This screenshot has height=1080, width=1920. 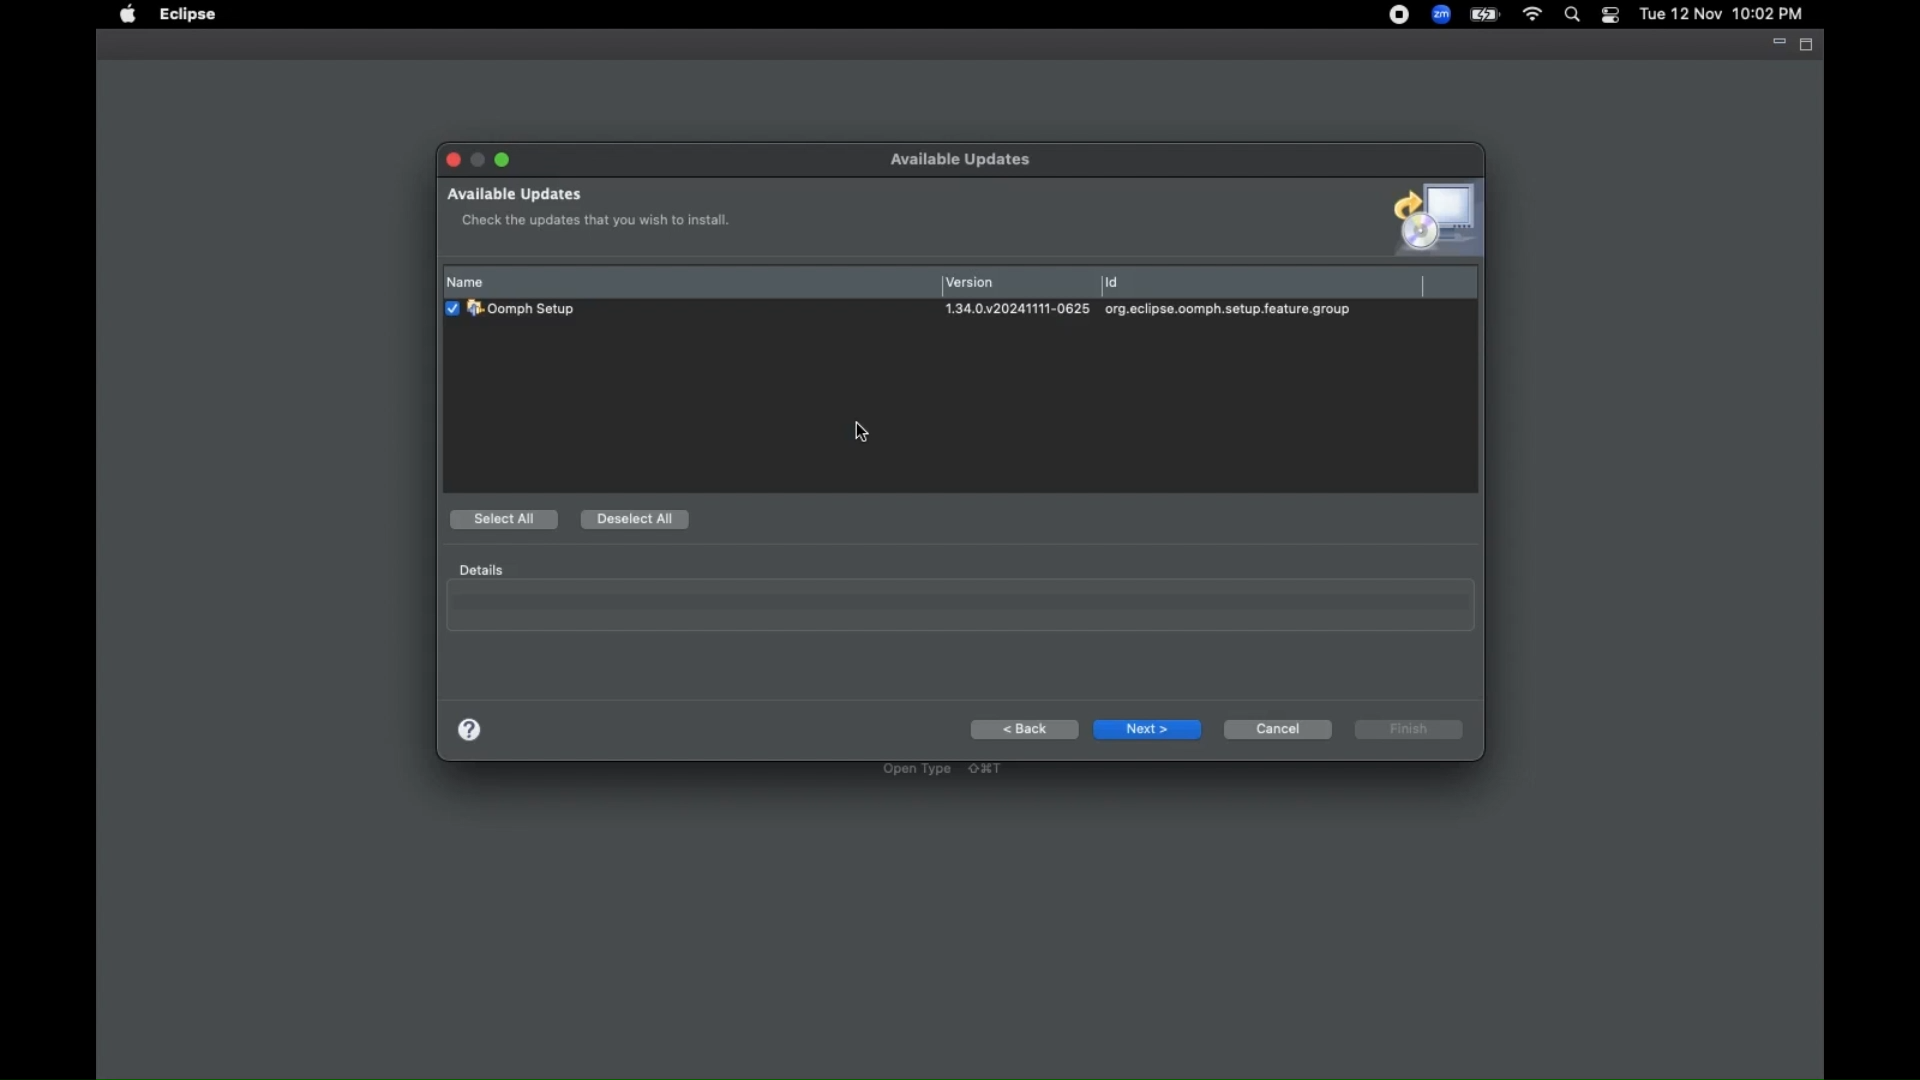 What do you see at coordinates (1808, 44) in the screenshot?
I see `maximize` at bounding box center [1808, 44].